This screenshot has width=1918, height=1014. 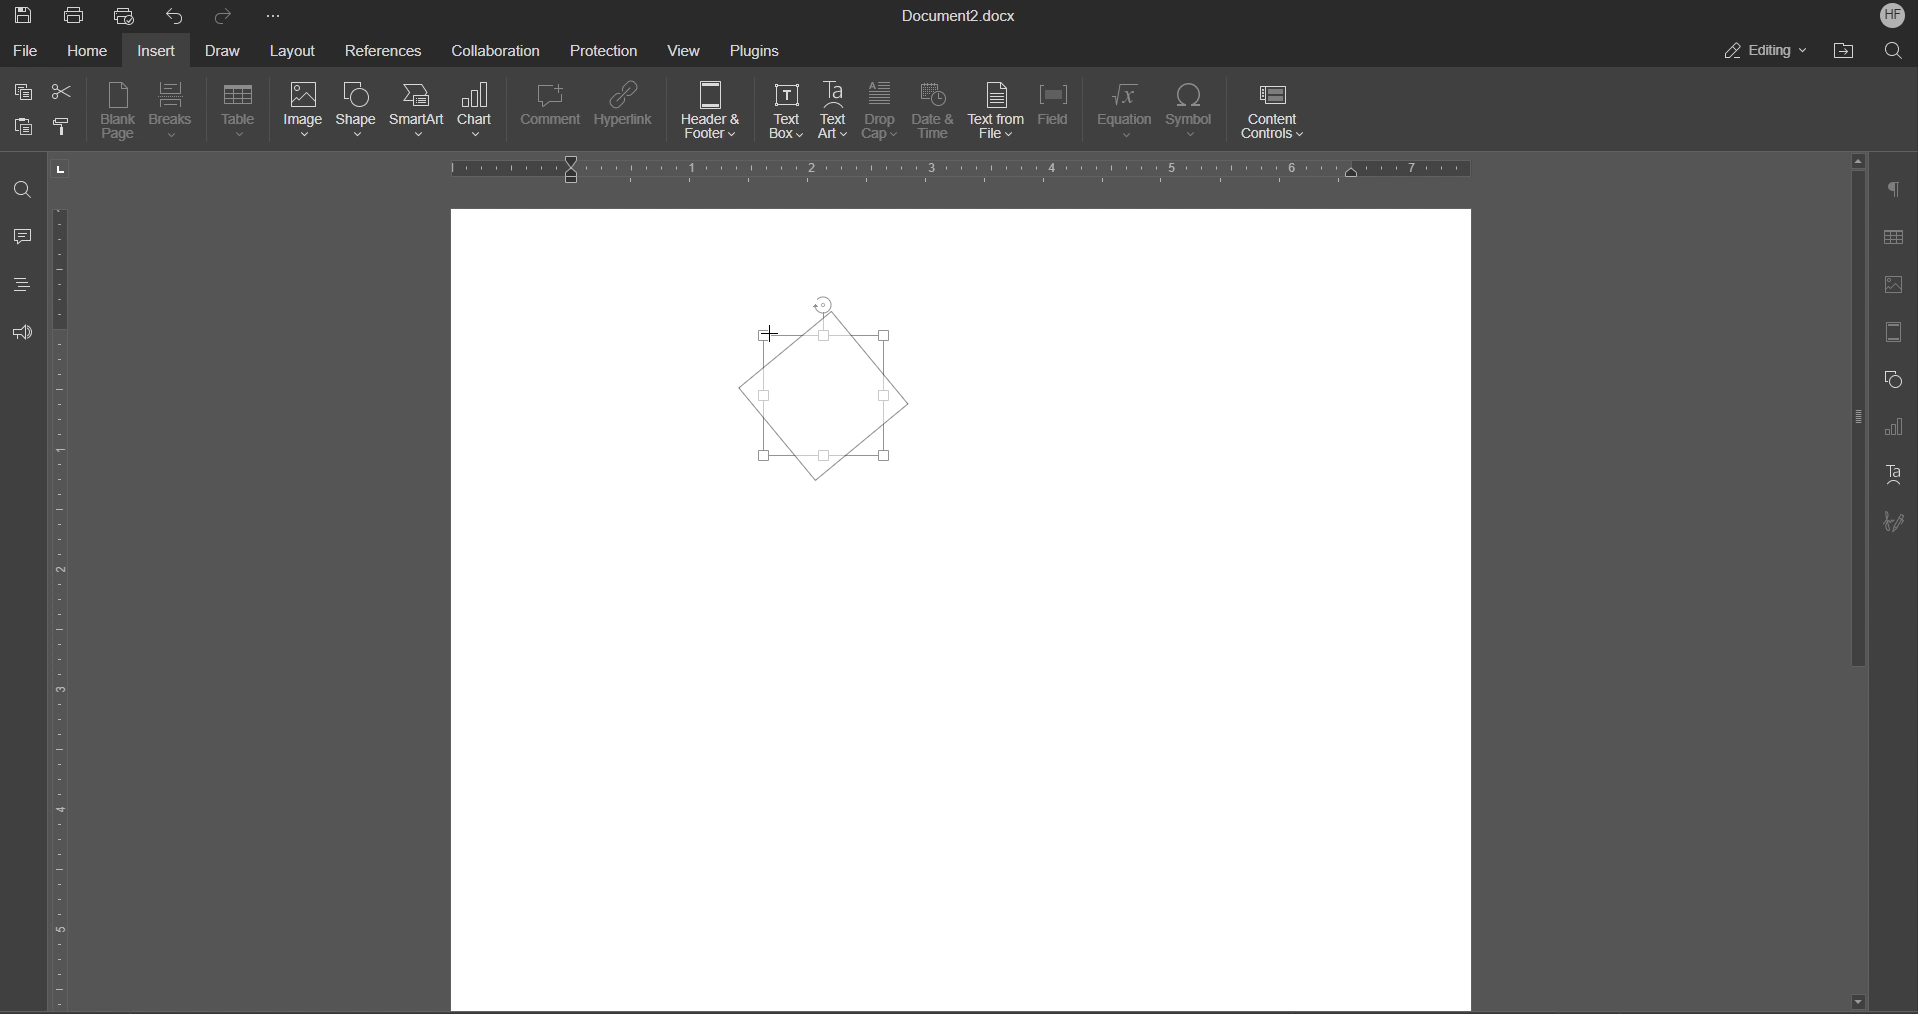 What do you see at coordinates (22, 332) in the screenshot?
I see `Feedback and Support` at bounding box center [22, 332].